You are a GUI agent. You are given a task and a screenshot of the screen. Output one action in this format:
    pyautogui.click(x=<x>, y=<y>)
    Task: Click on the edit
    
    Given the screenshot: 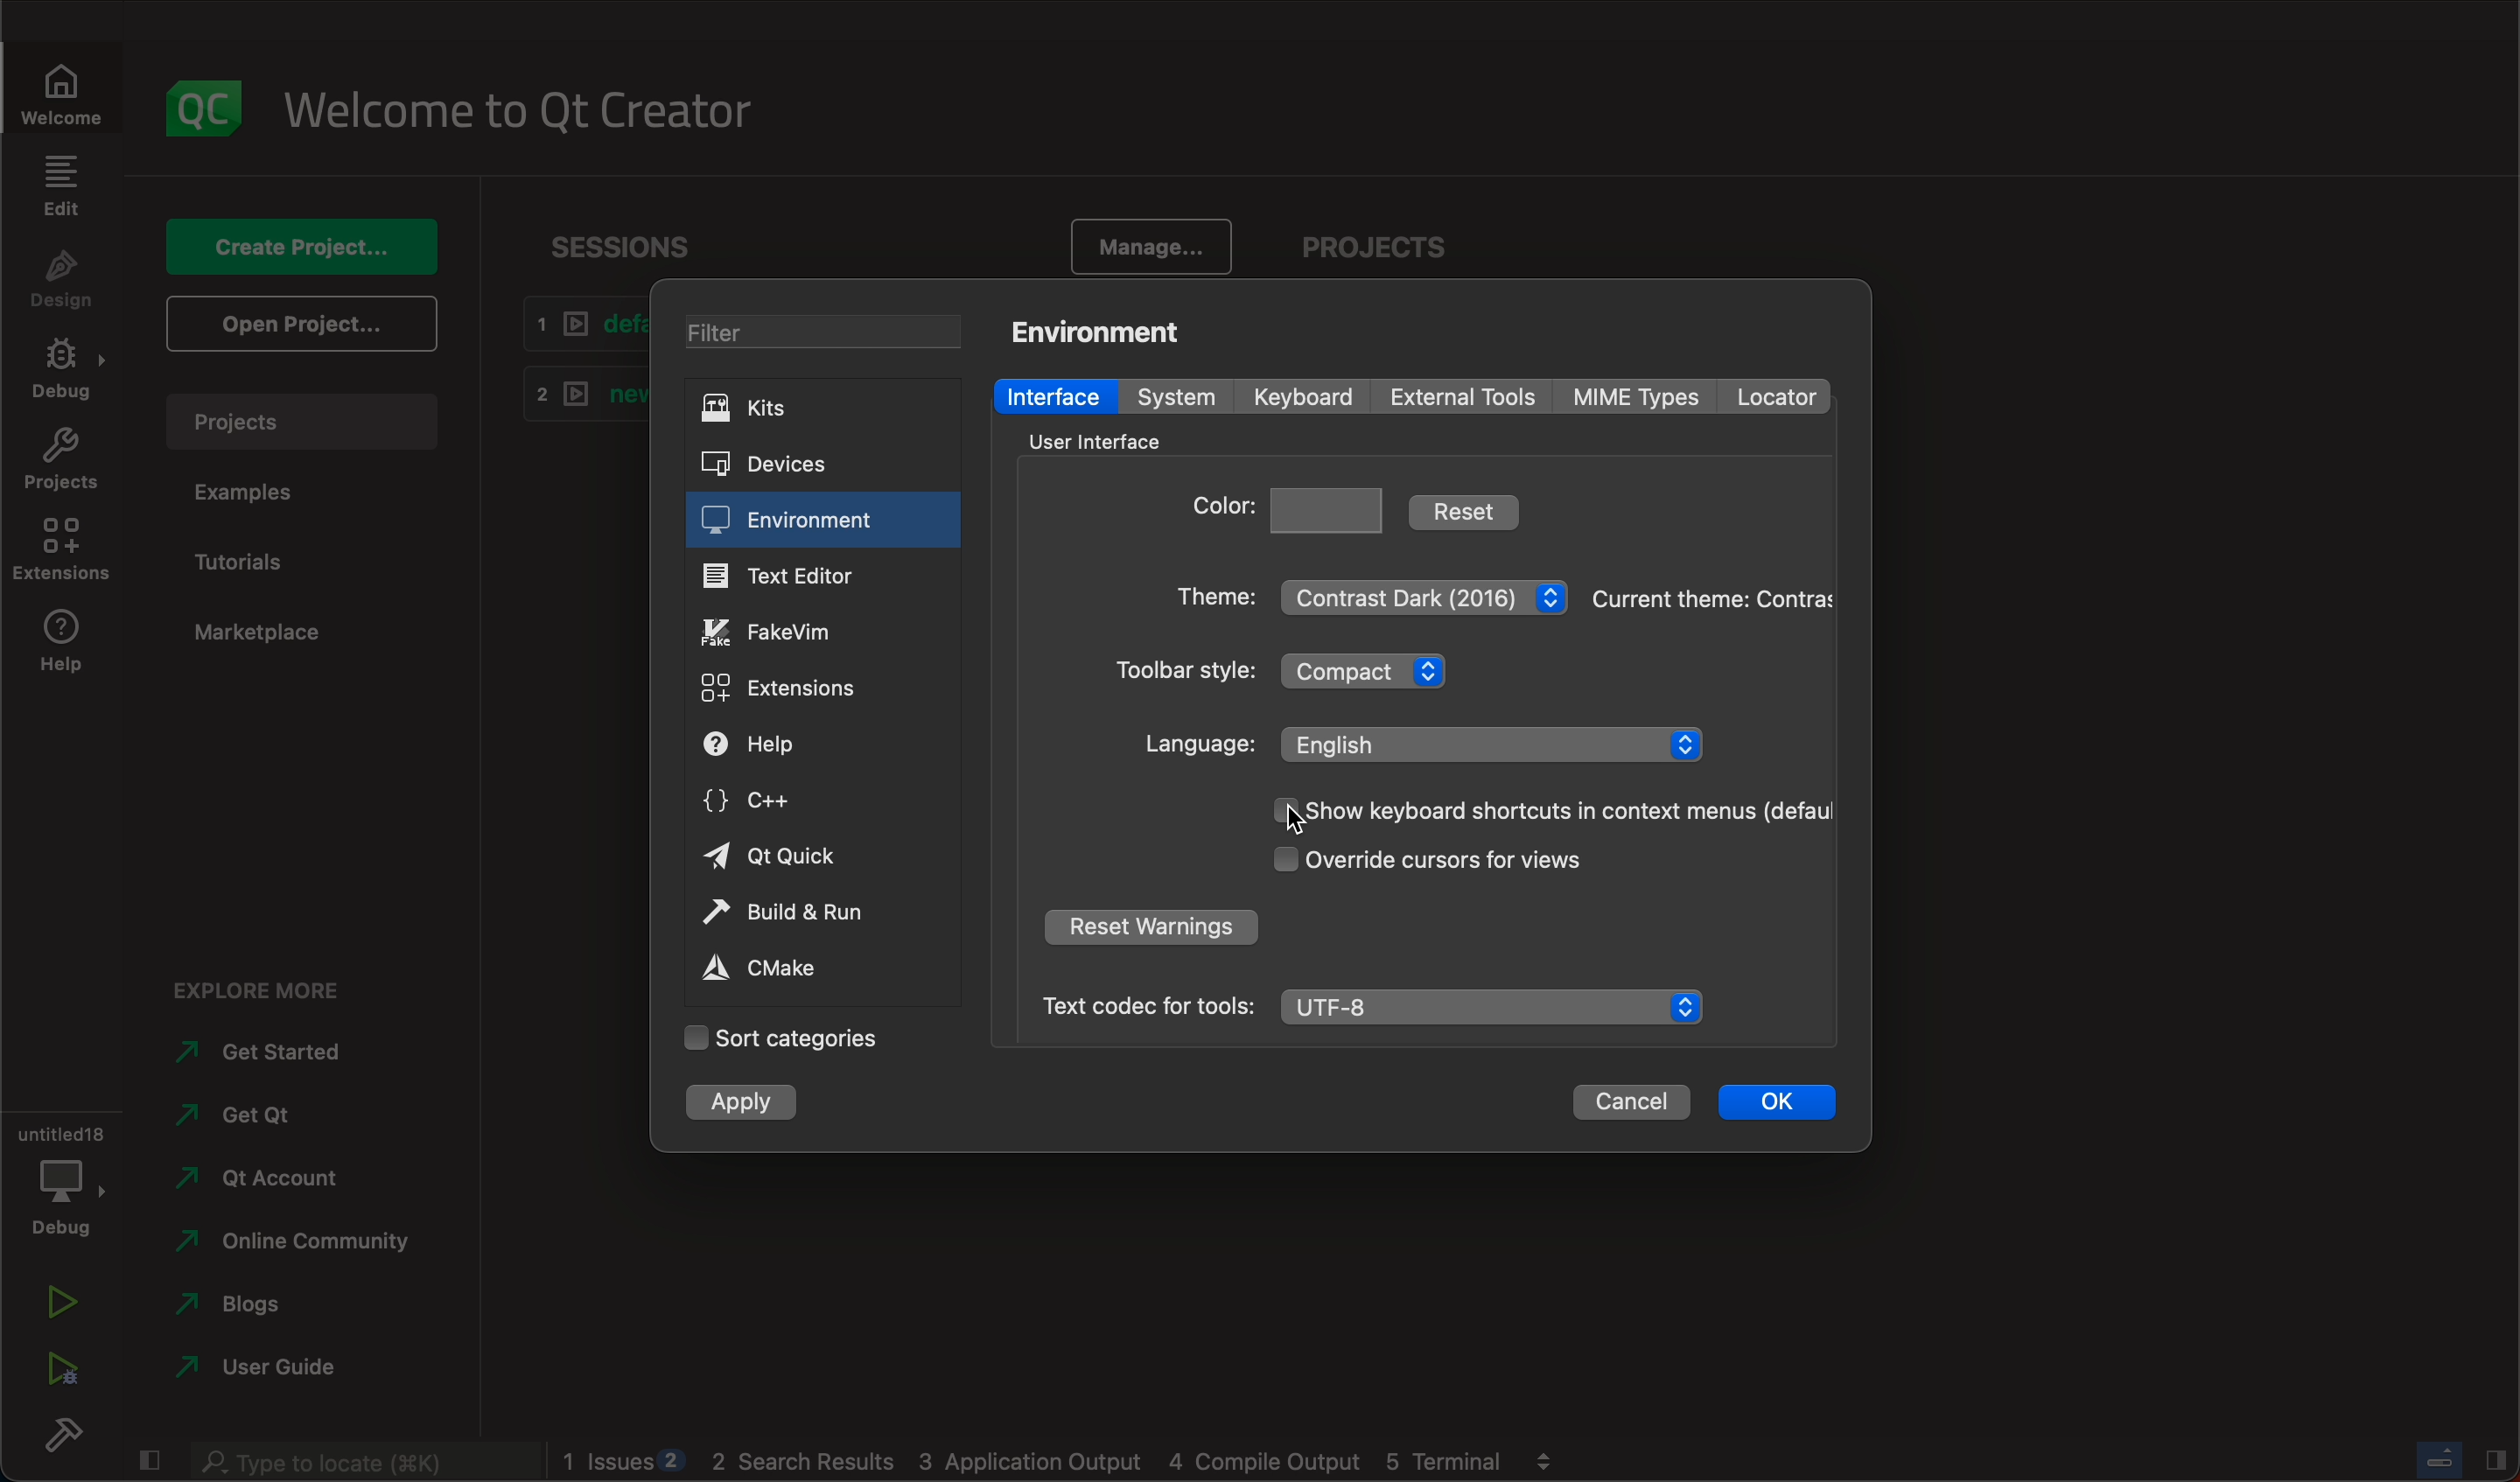 What is the action you would take?
    pyautogui.click(x=64, y=192)
    